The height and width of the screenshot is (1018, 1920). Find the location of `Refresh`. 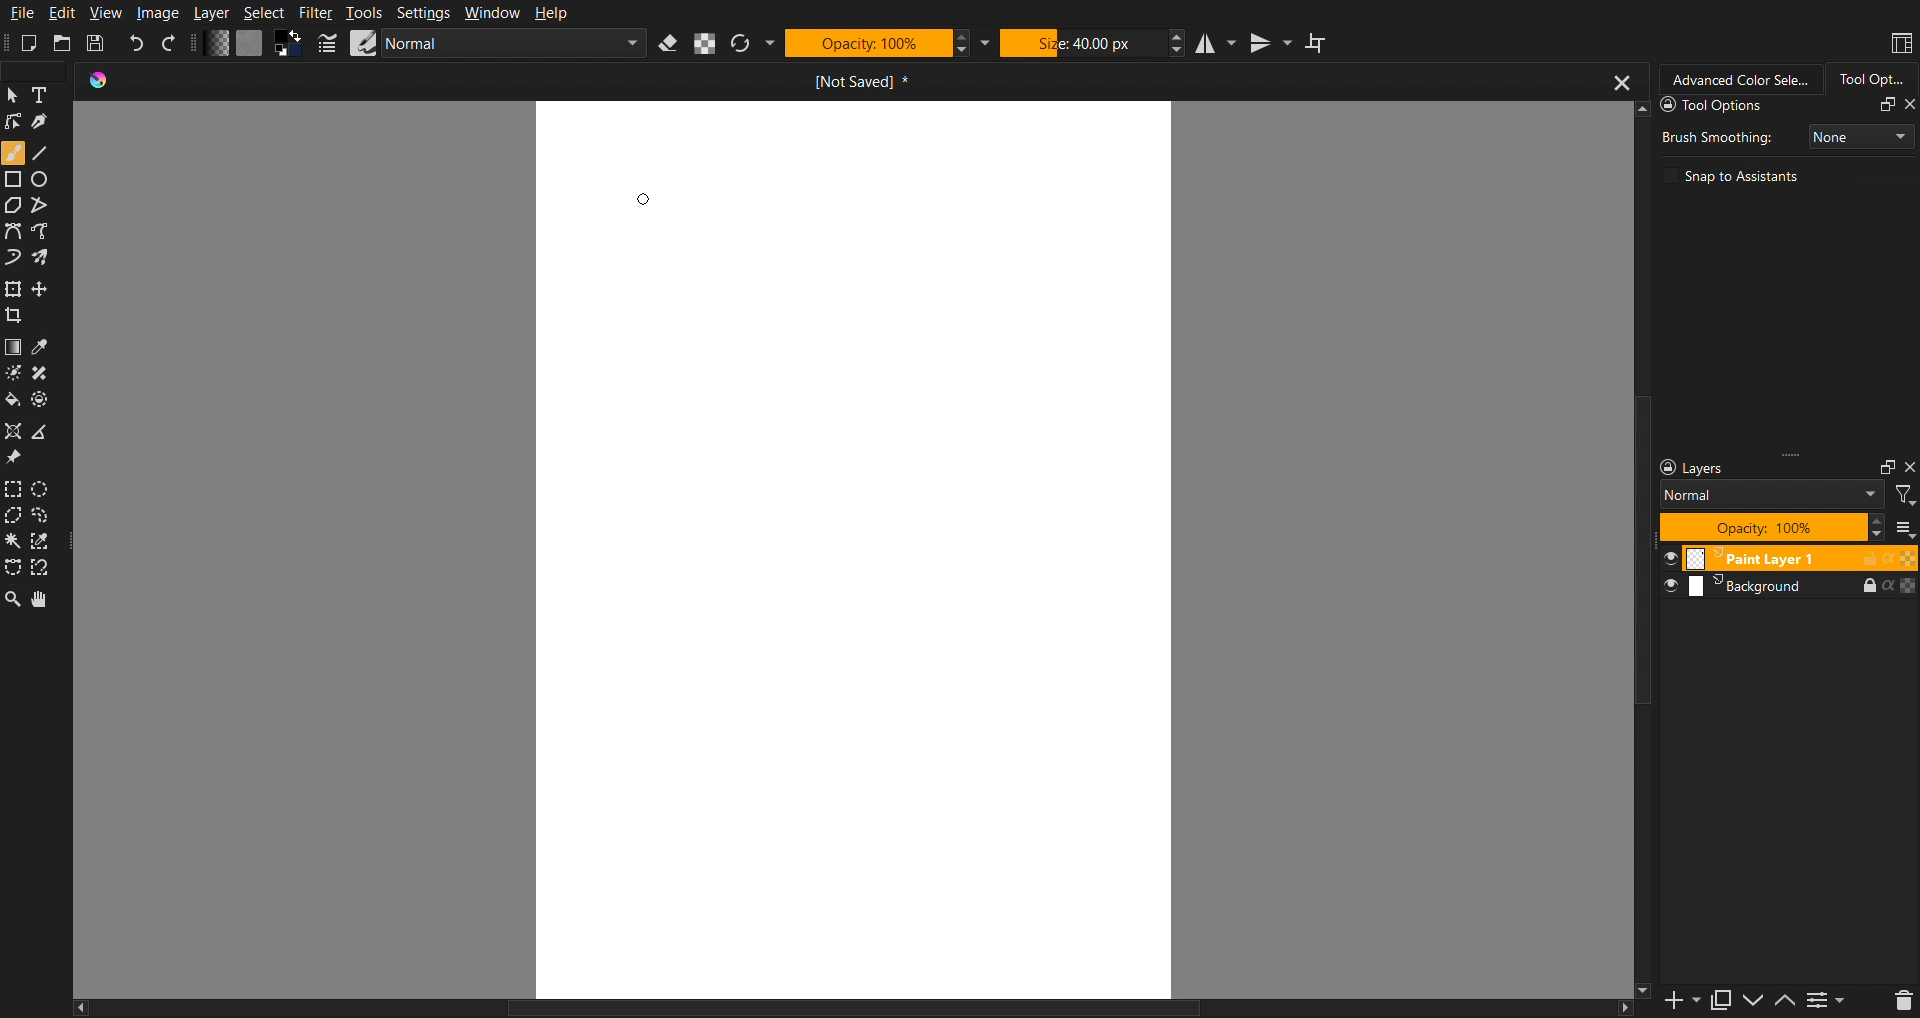

Refresh is located at coordinates (740, 43).